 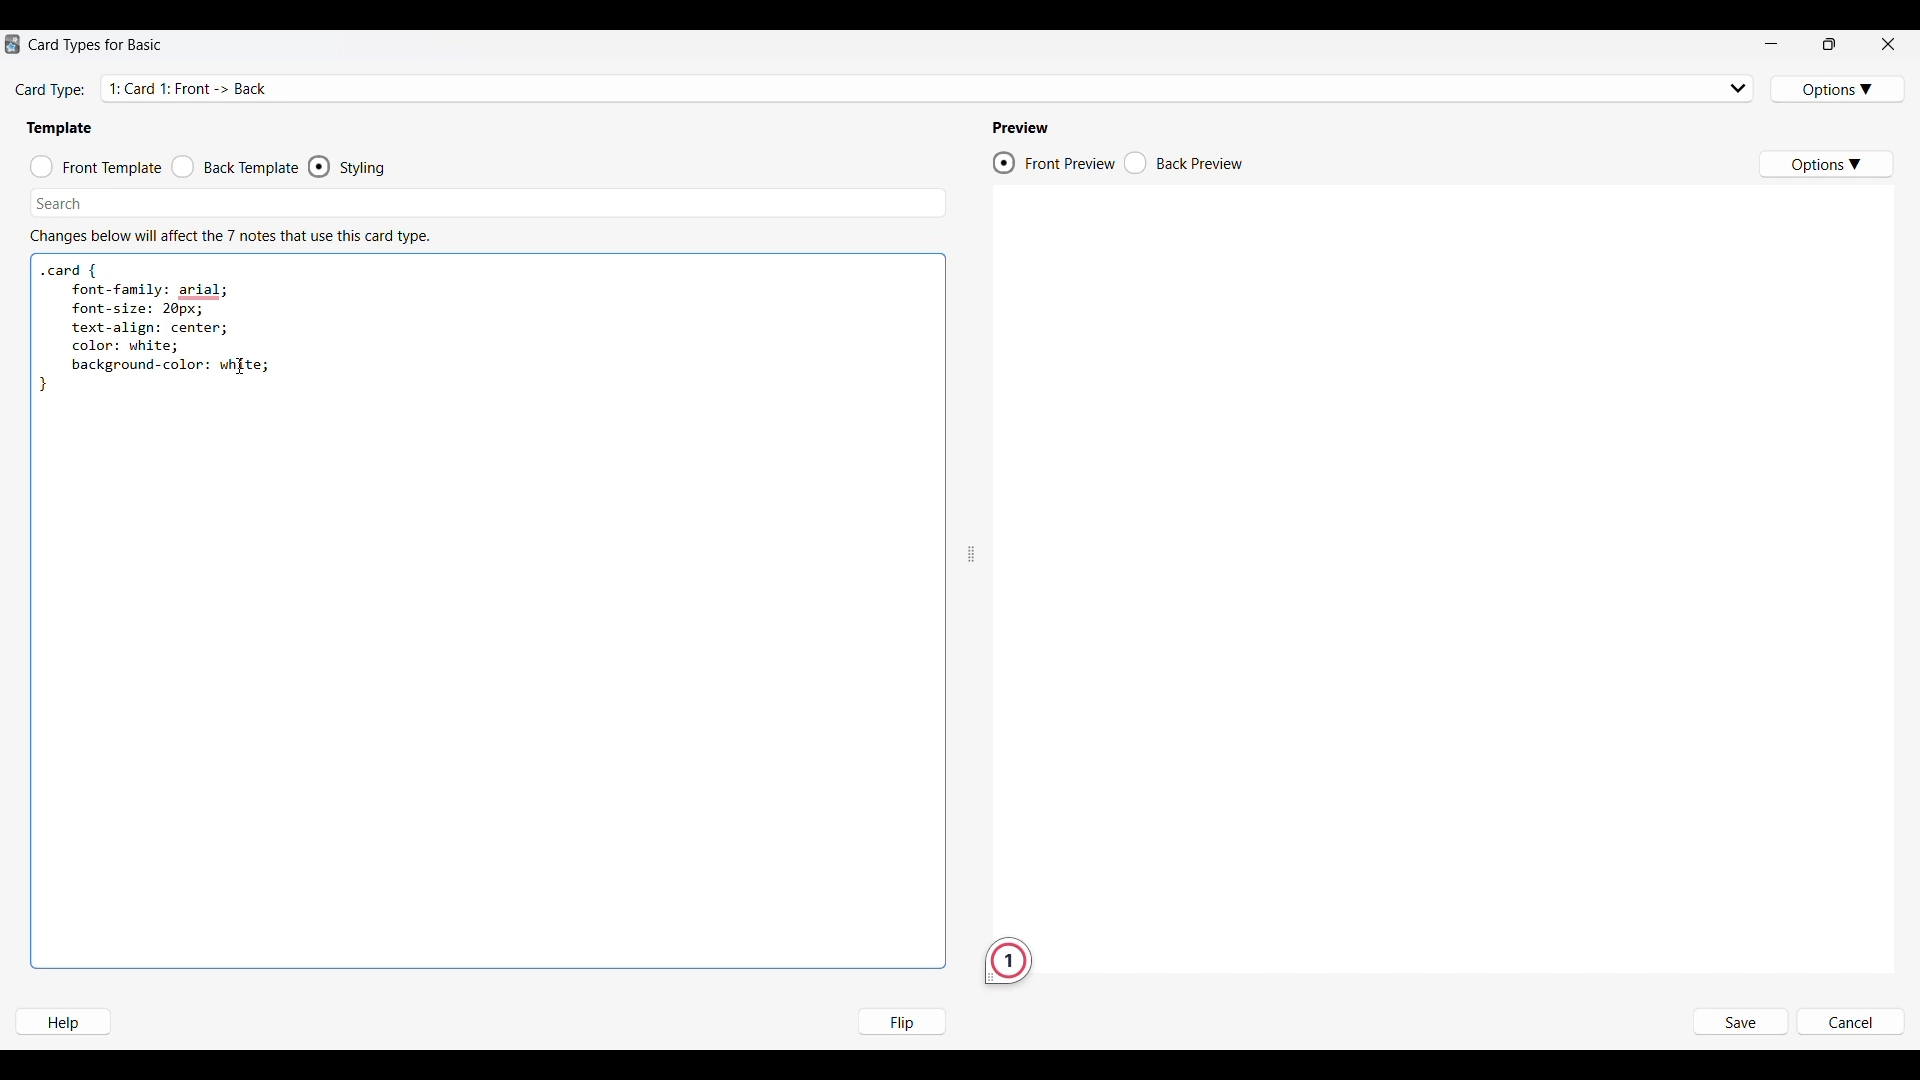 I want to click on Close interface, so click(x=1888, y=43).